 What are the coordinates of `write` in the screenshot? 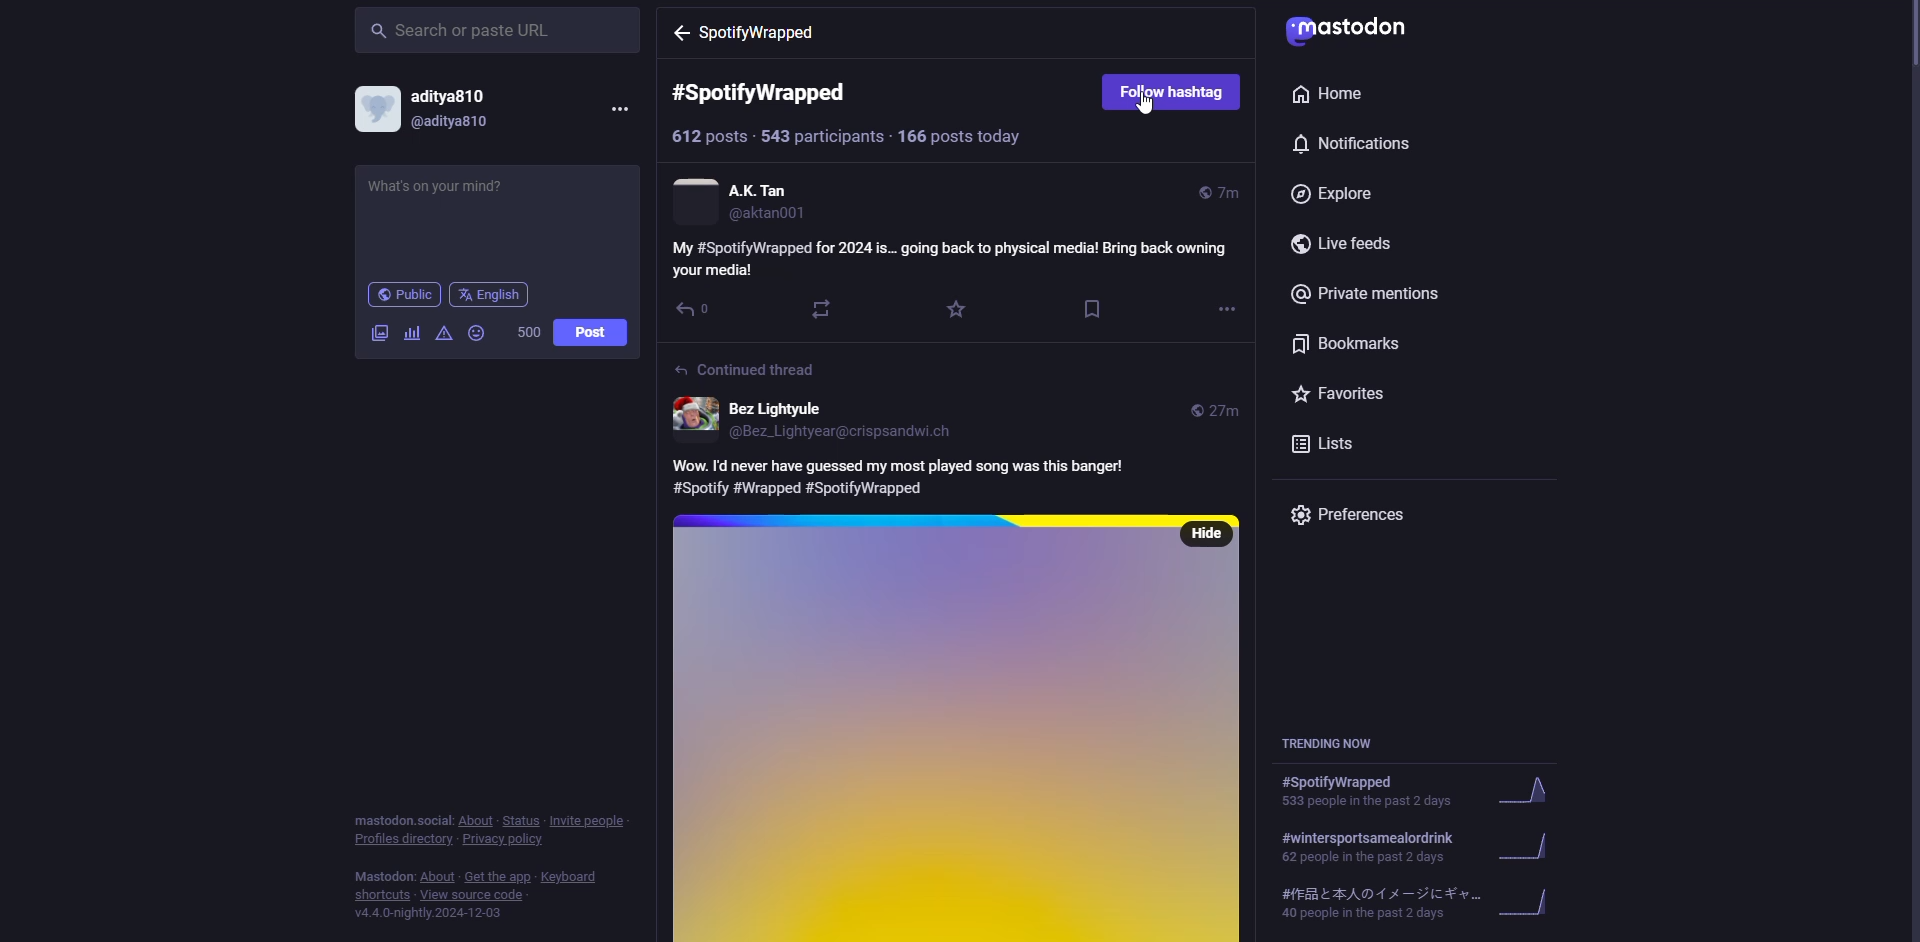 It's located at (457, 203).